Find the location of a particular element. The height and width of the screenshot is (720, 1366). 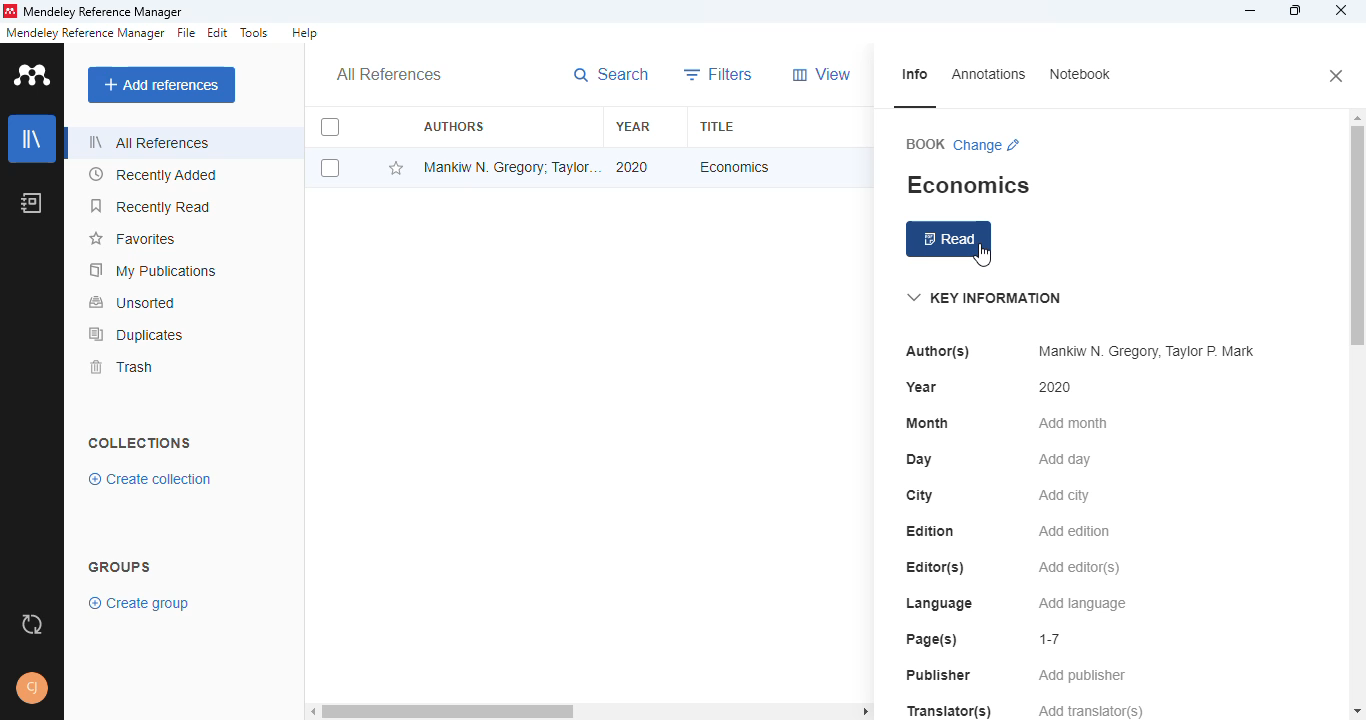

authors is located at coordinates (453, 127).